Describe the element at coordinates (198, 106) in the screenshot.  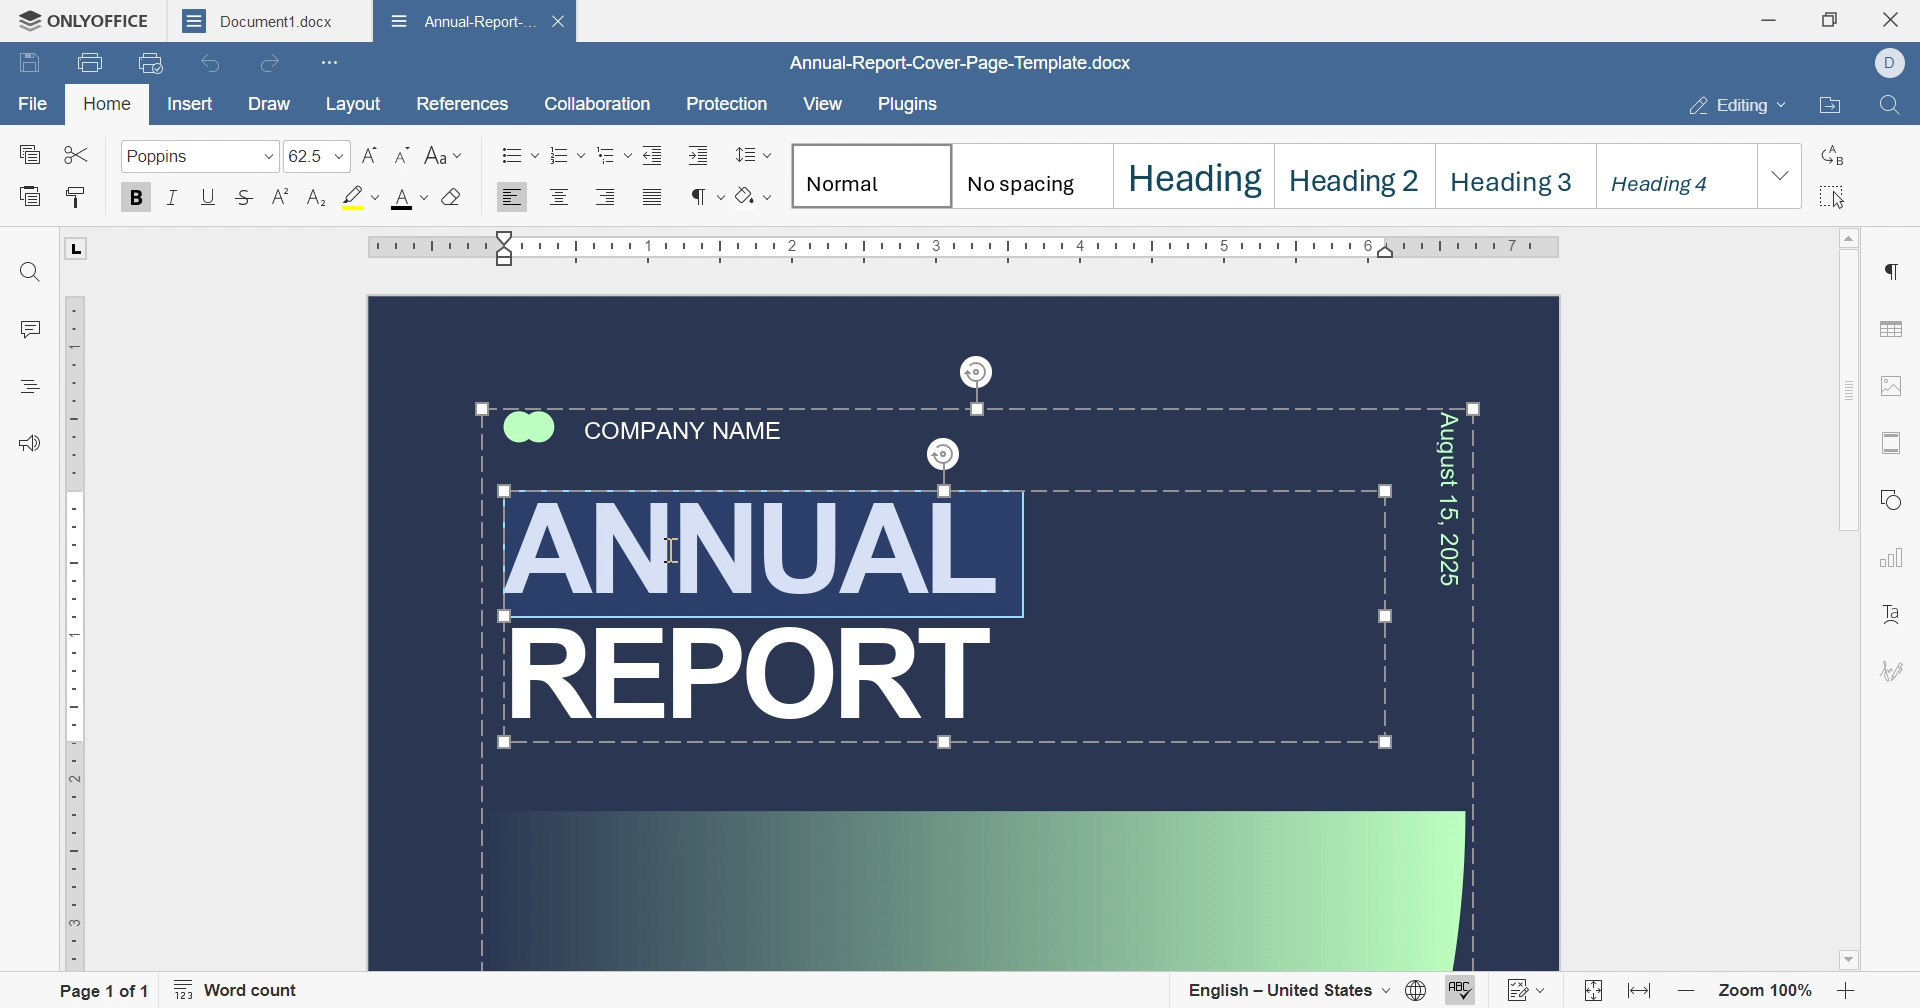
I see `insert` at that location.